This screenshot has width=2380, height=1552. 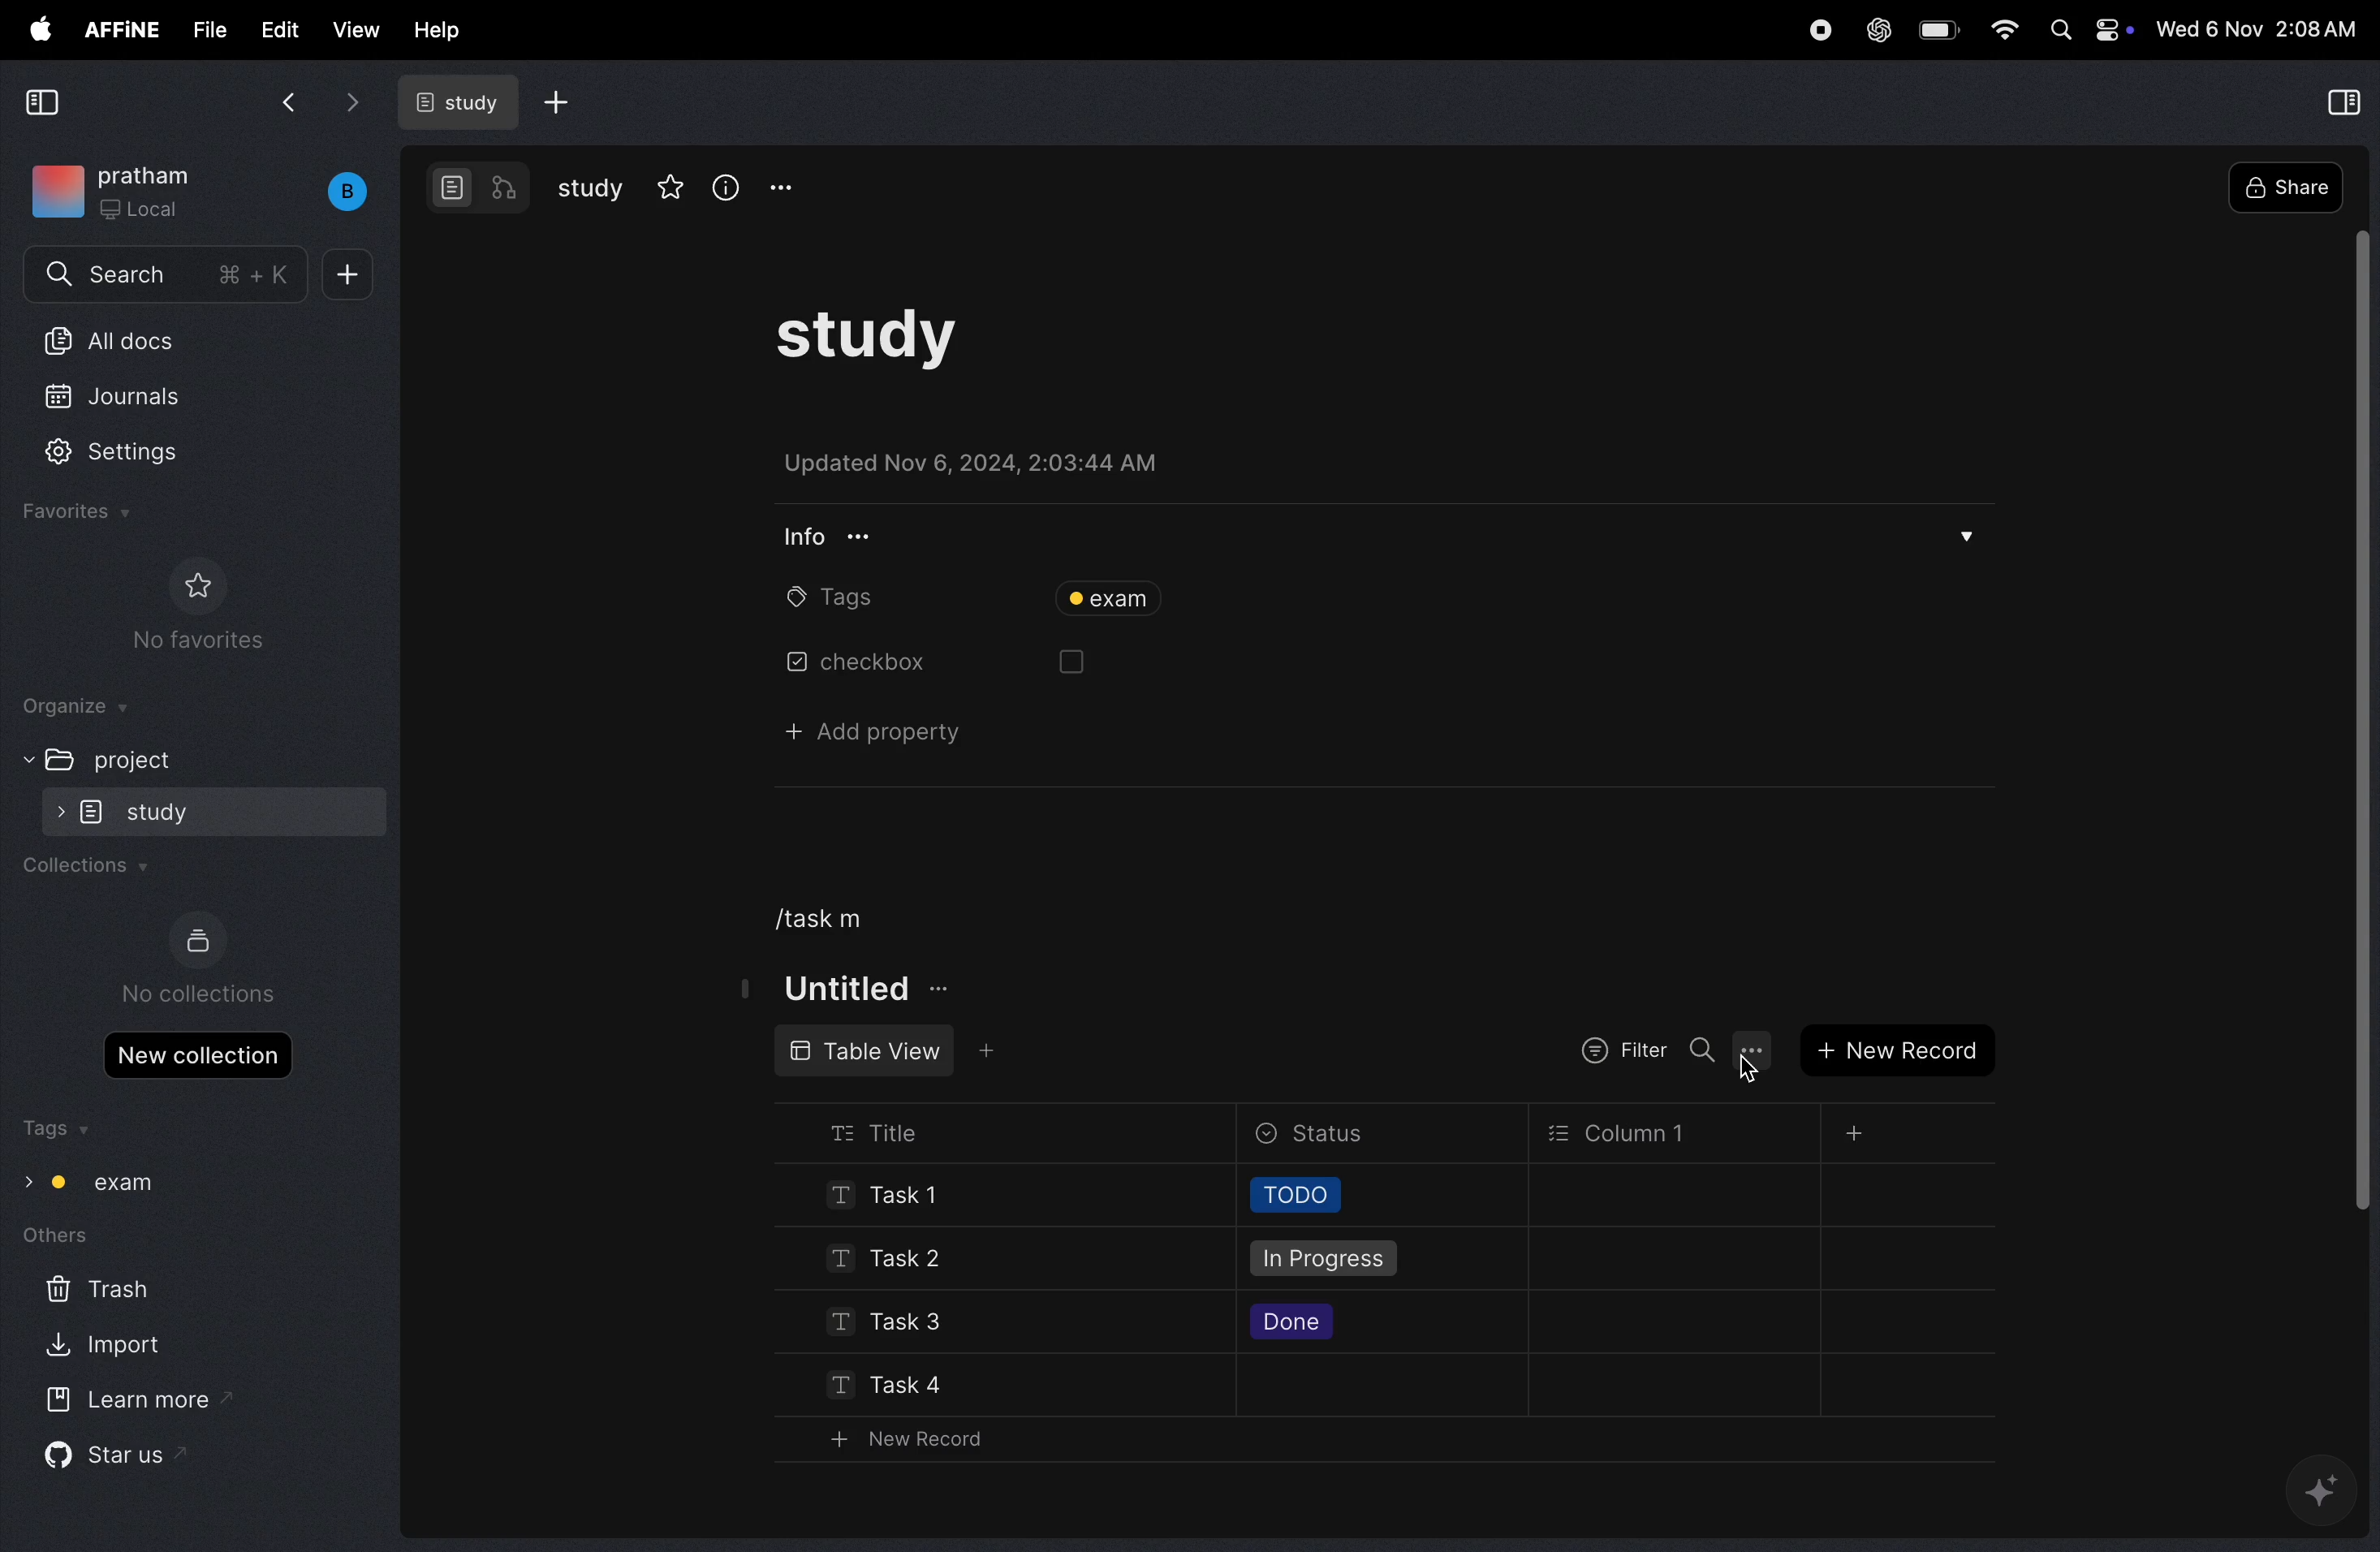 What do you see at coordinates (117, 758) in the screenshot?
I see `project` at bounding box center [117, 758].